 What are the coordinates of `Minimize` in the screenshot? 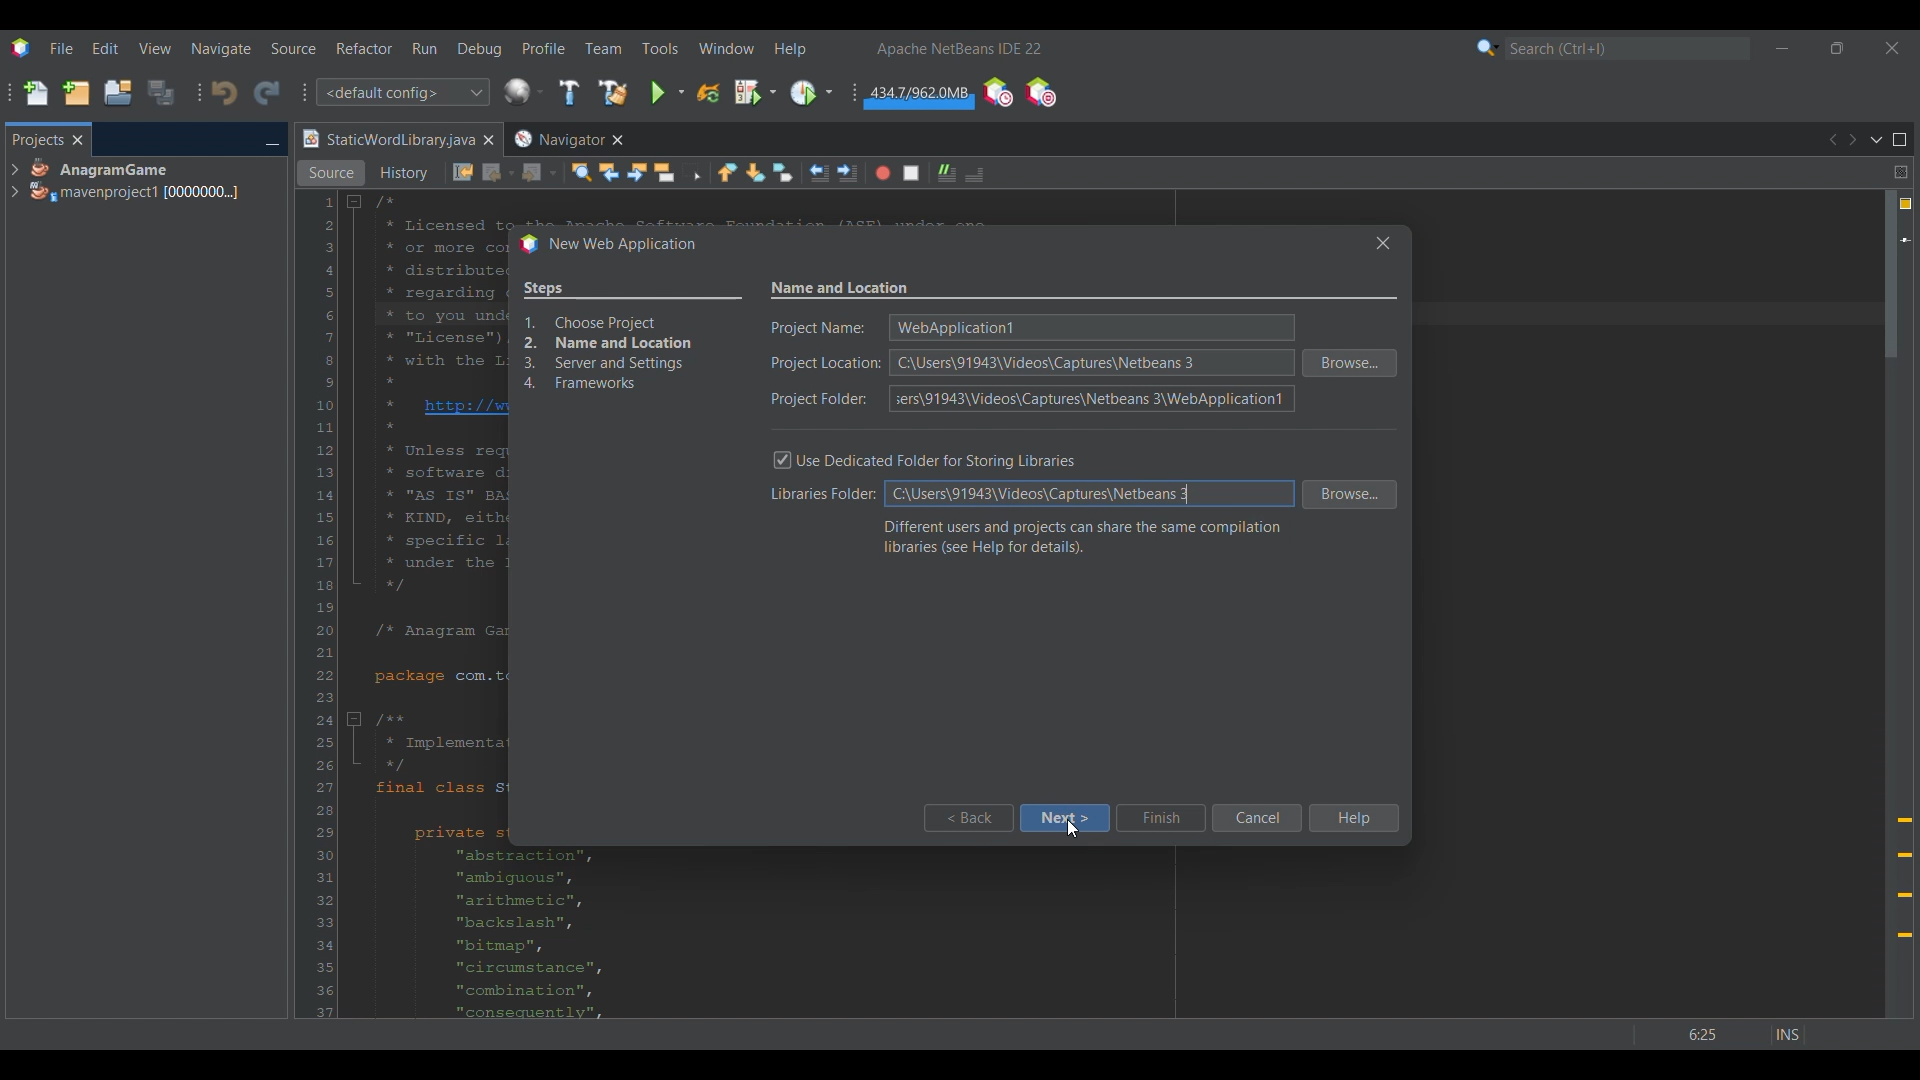 It's located at (1782, 48).